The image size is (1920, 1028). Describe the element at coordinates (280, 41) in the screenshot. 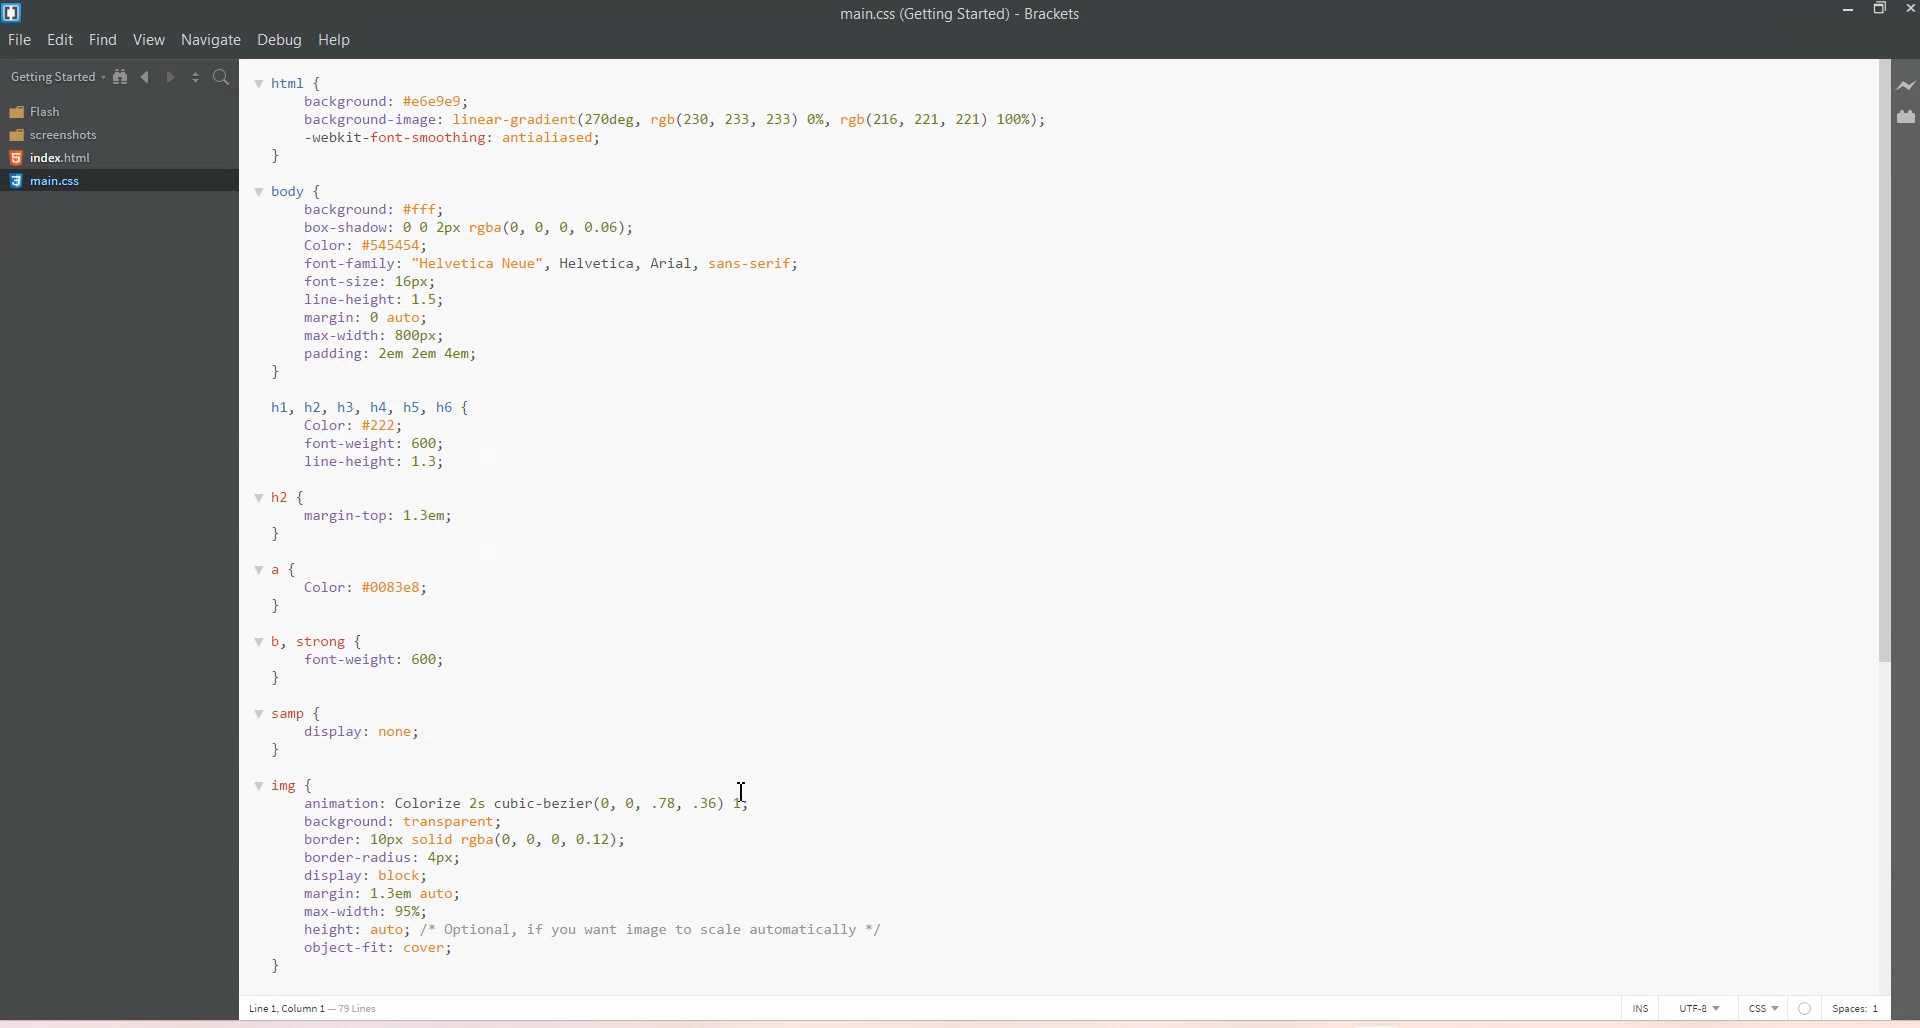

I see `Debug` at that location.